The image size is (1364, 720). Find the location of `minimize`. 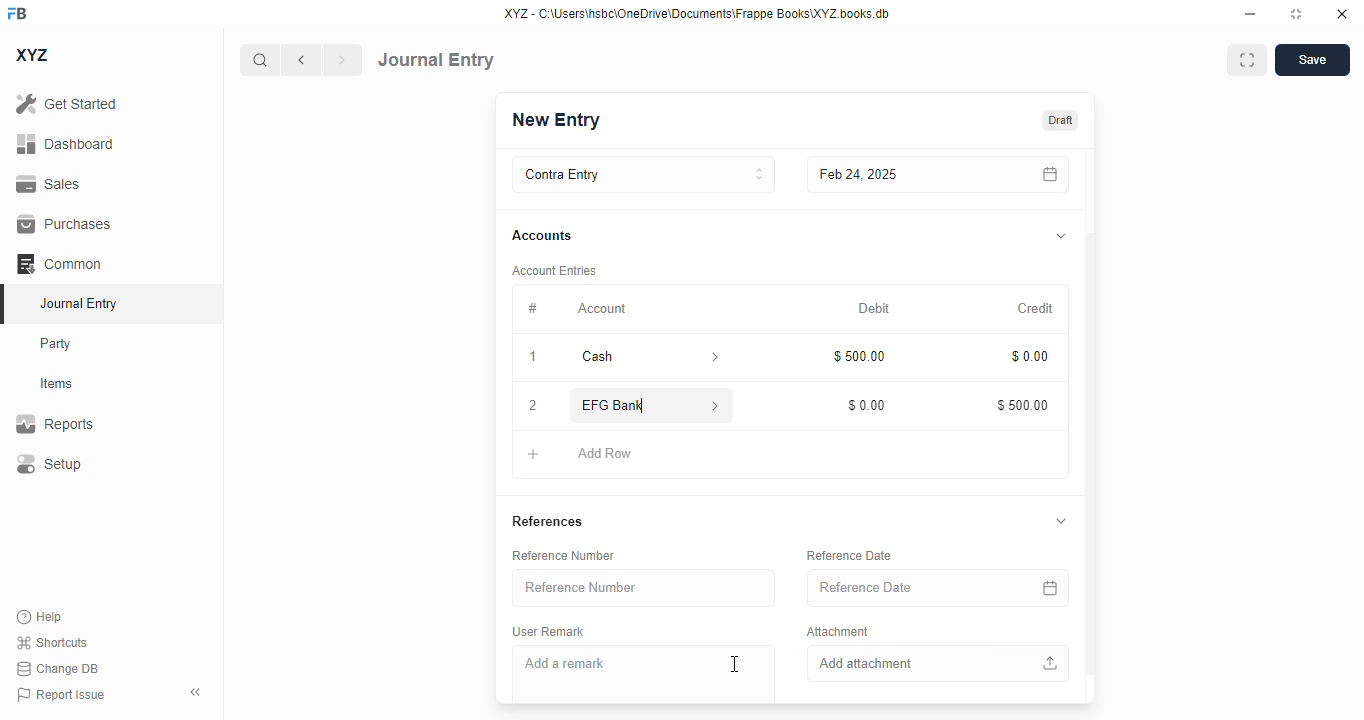

minimize is located at coordinates (1251, 14).